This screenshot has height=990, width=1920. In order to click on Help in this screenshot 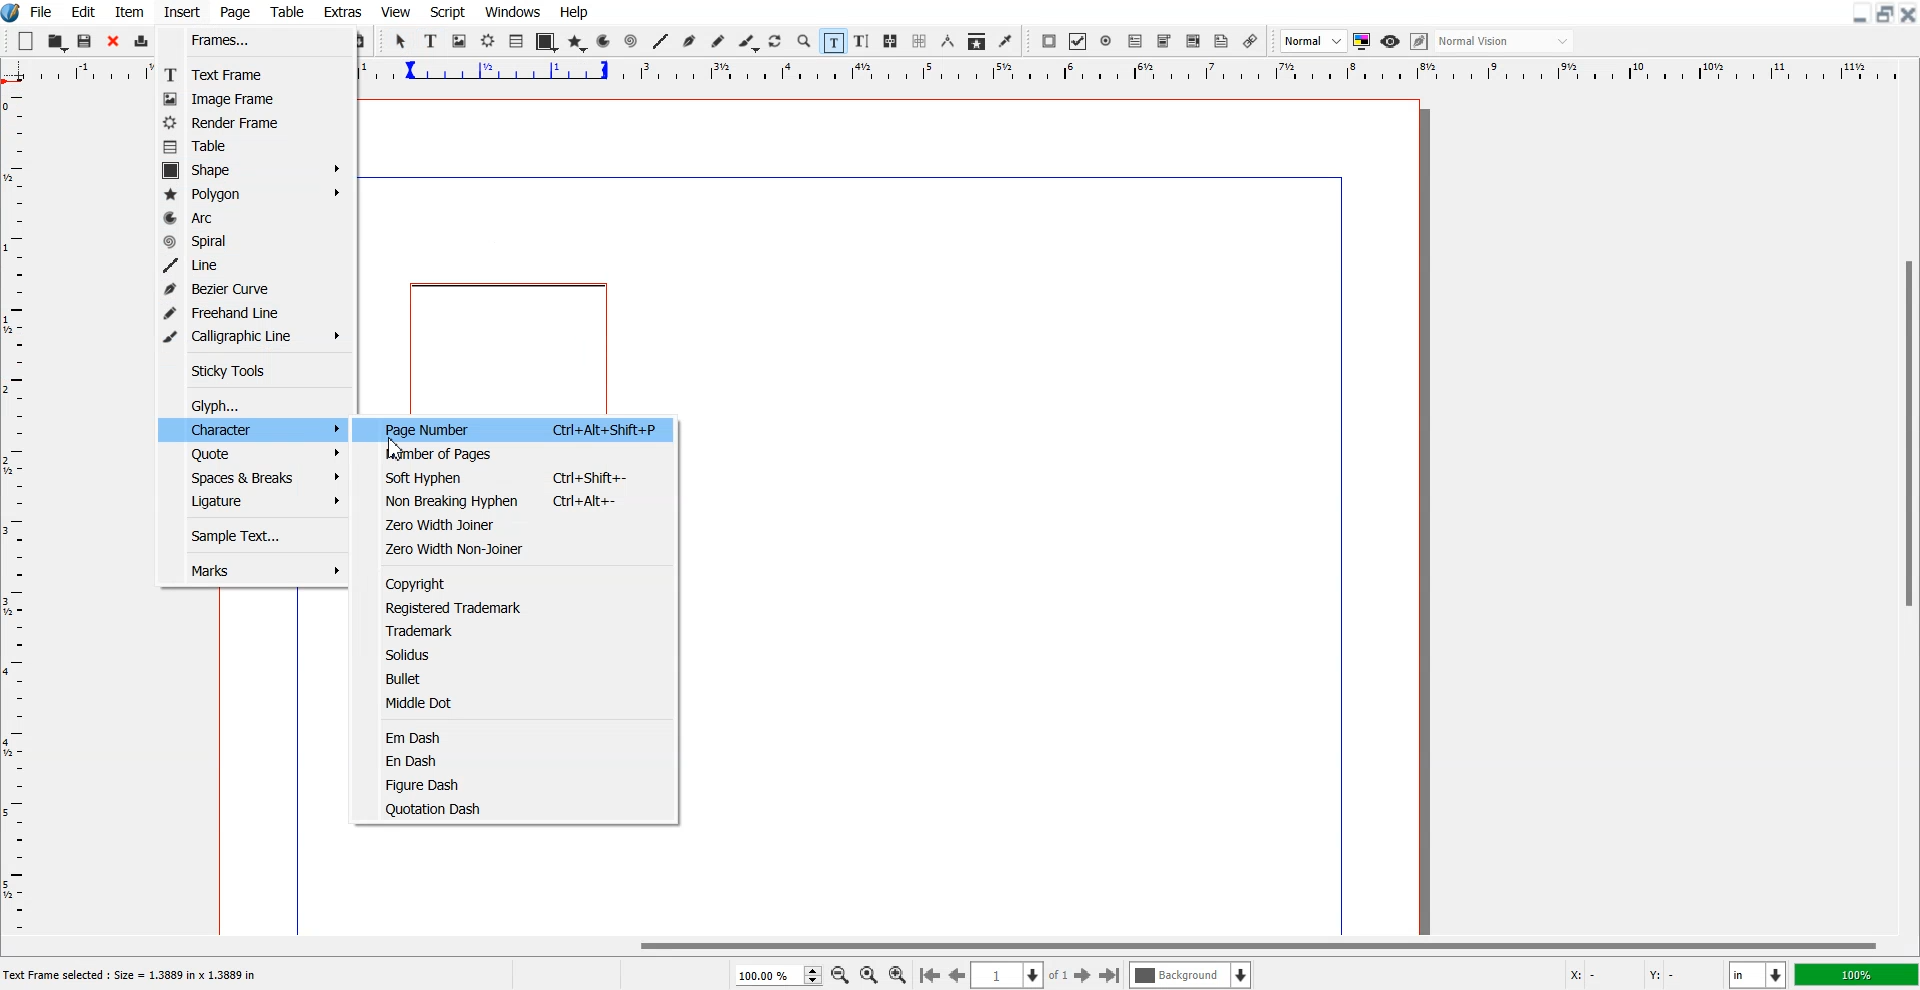, I will do `click(573, 12)`.